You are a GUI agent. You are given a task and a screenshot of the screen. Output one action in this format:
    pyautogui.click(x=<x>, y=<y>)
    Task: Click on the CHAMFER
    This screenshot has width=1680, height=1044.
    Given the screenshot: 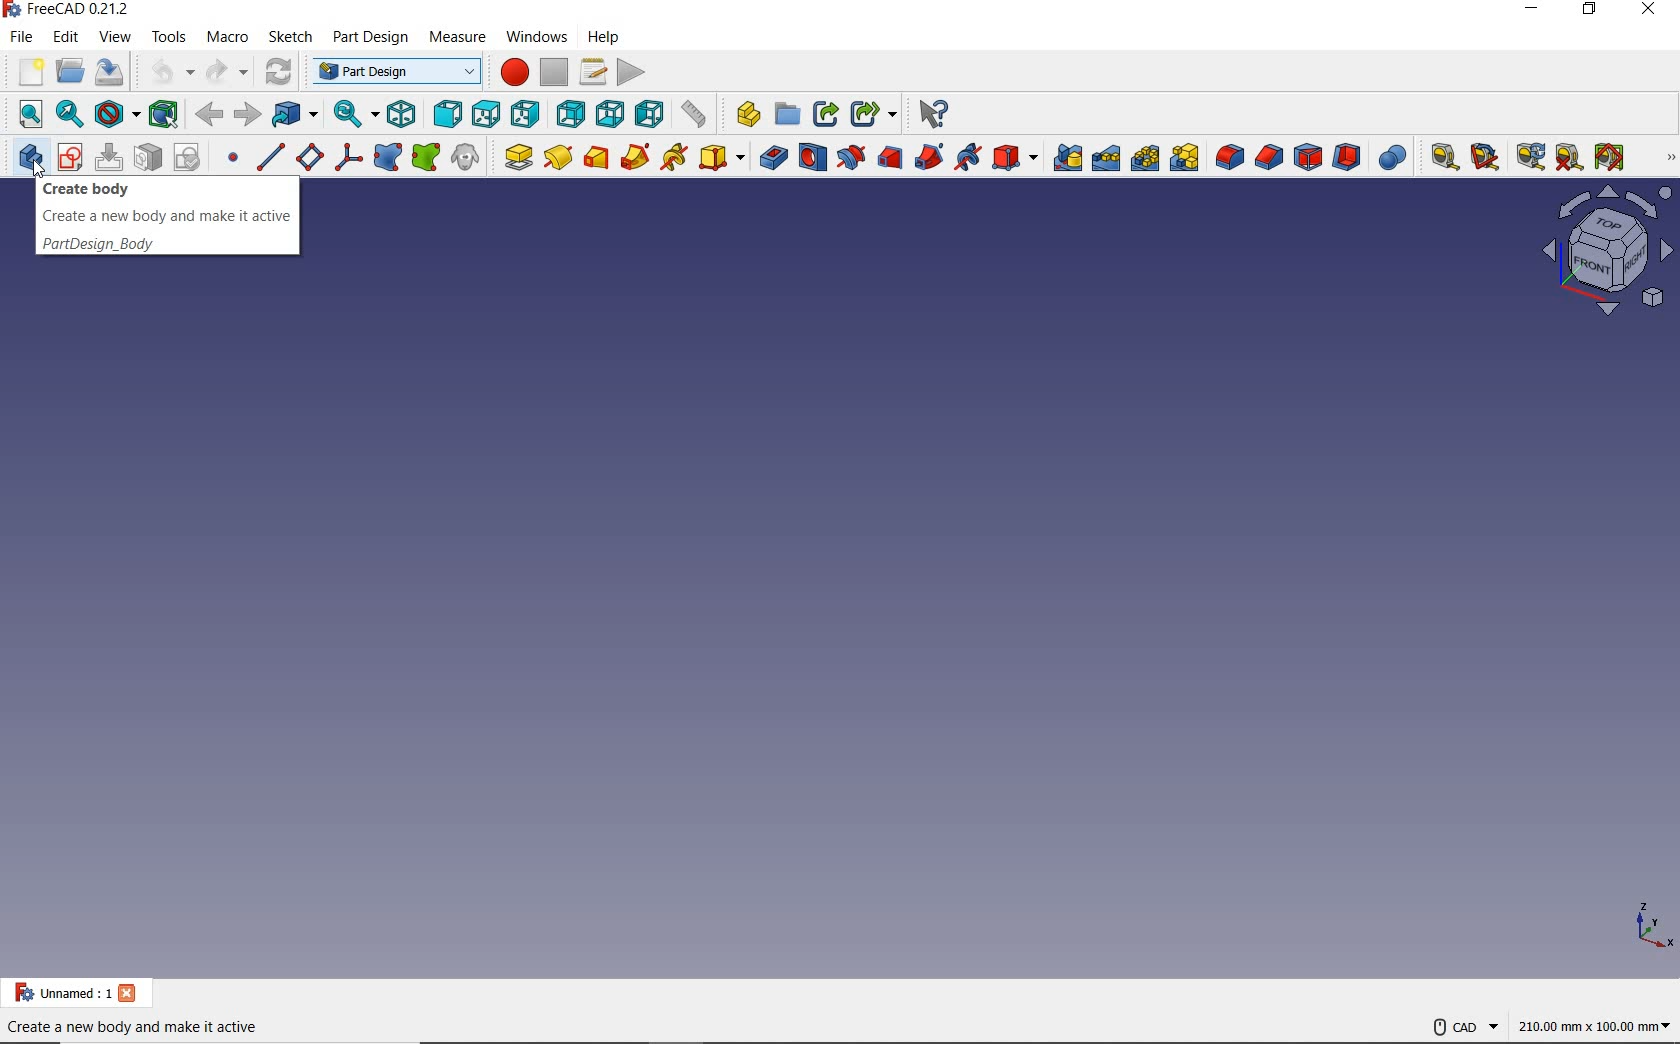 What is the action you would take?
    pyautogui.click(x=1269, y=157)
    